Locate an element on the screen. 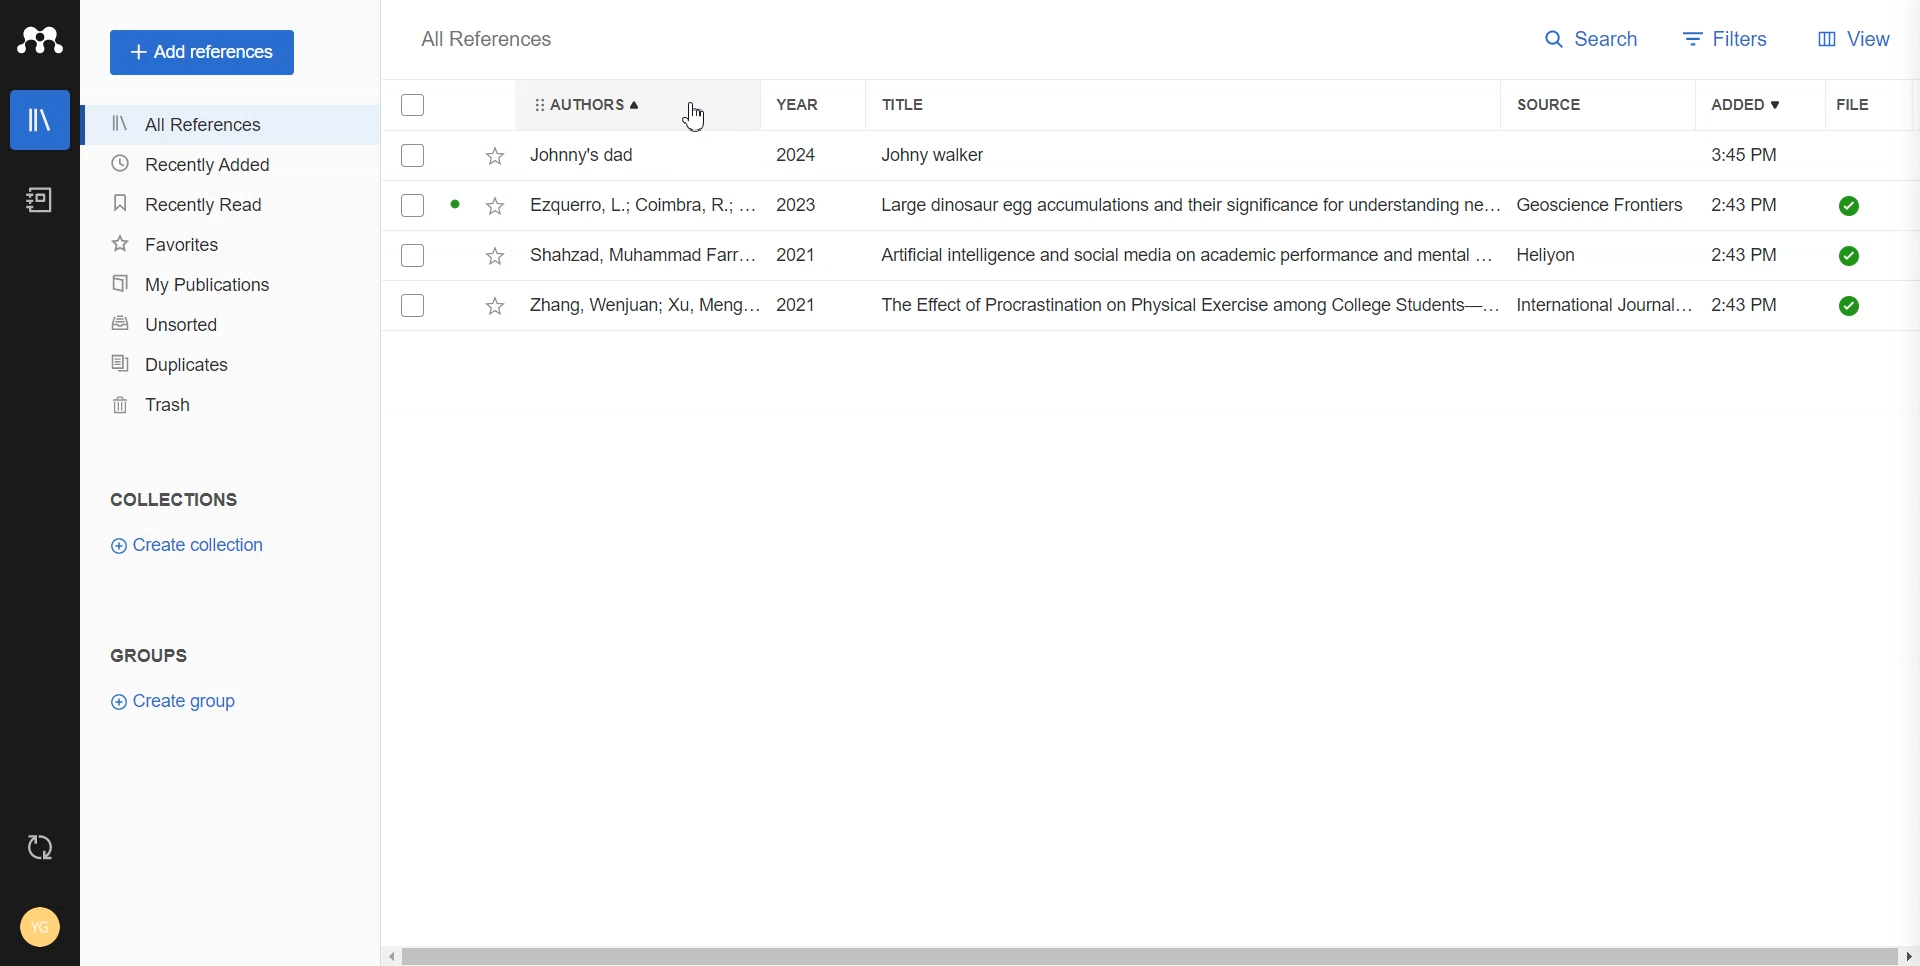  Toggle Favorites is located at coordinates (496, 206).